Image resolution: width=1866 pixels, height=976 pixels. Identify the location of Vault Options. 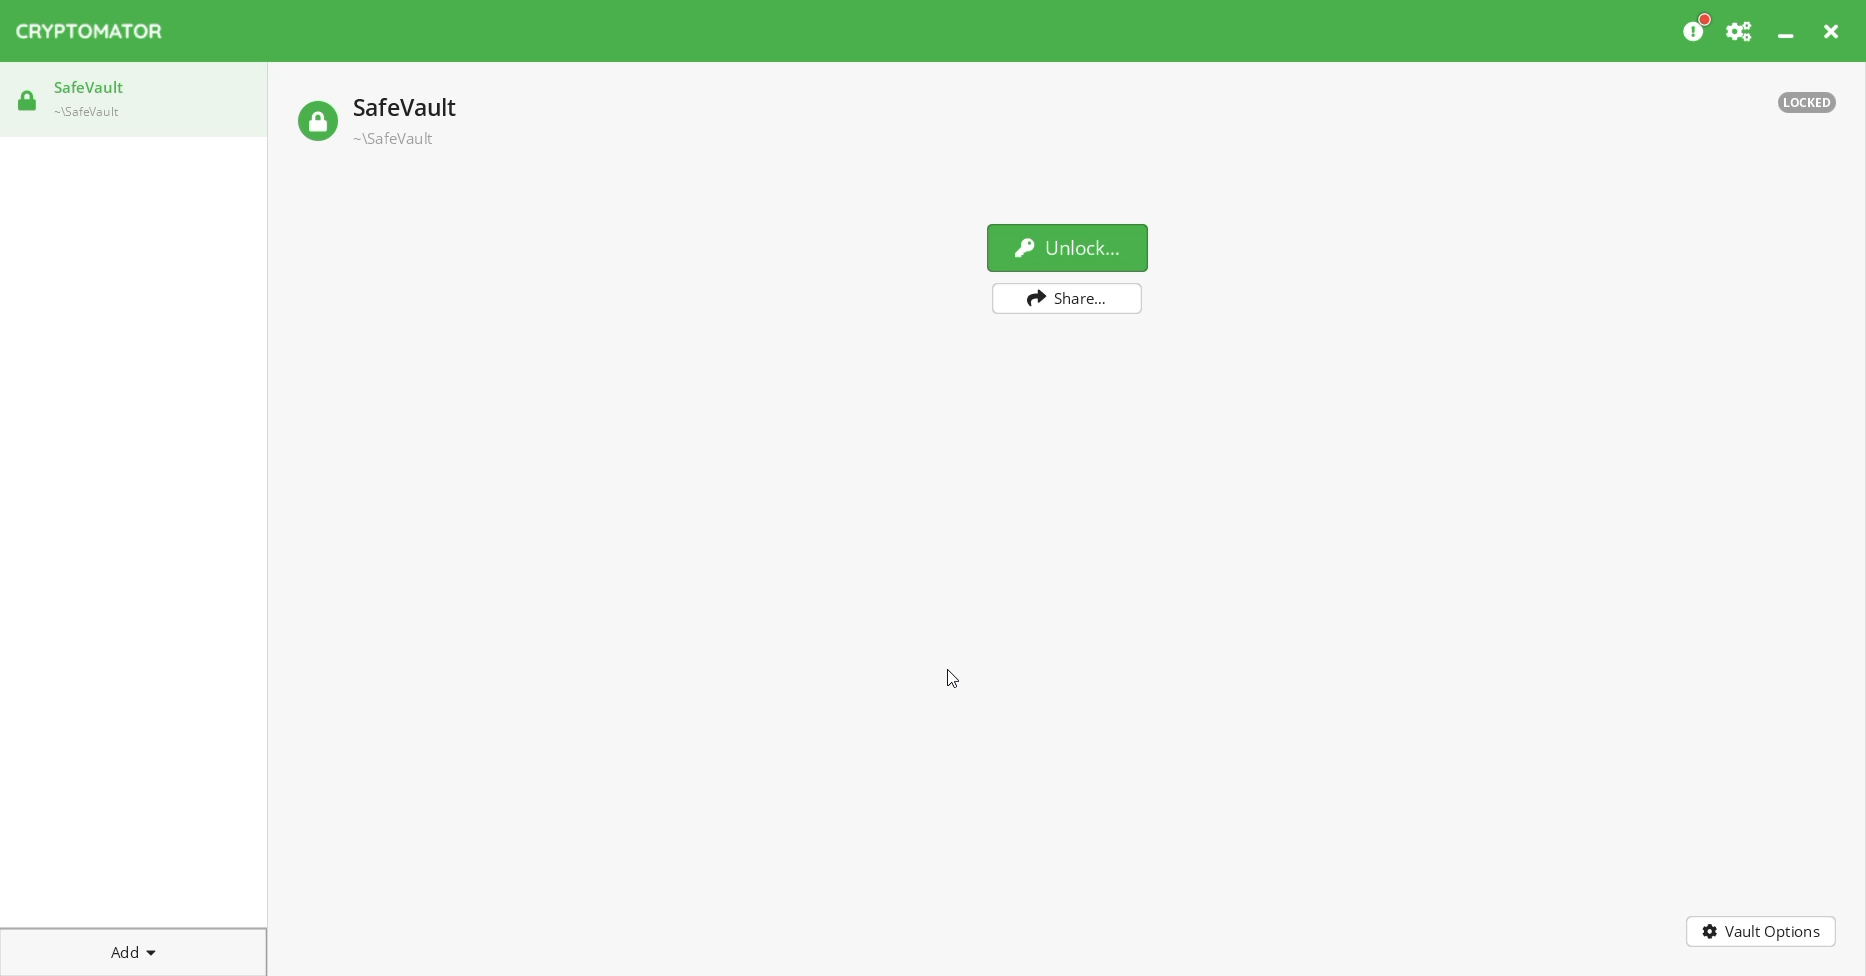
(1762, 932).